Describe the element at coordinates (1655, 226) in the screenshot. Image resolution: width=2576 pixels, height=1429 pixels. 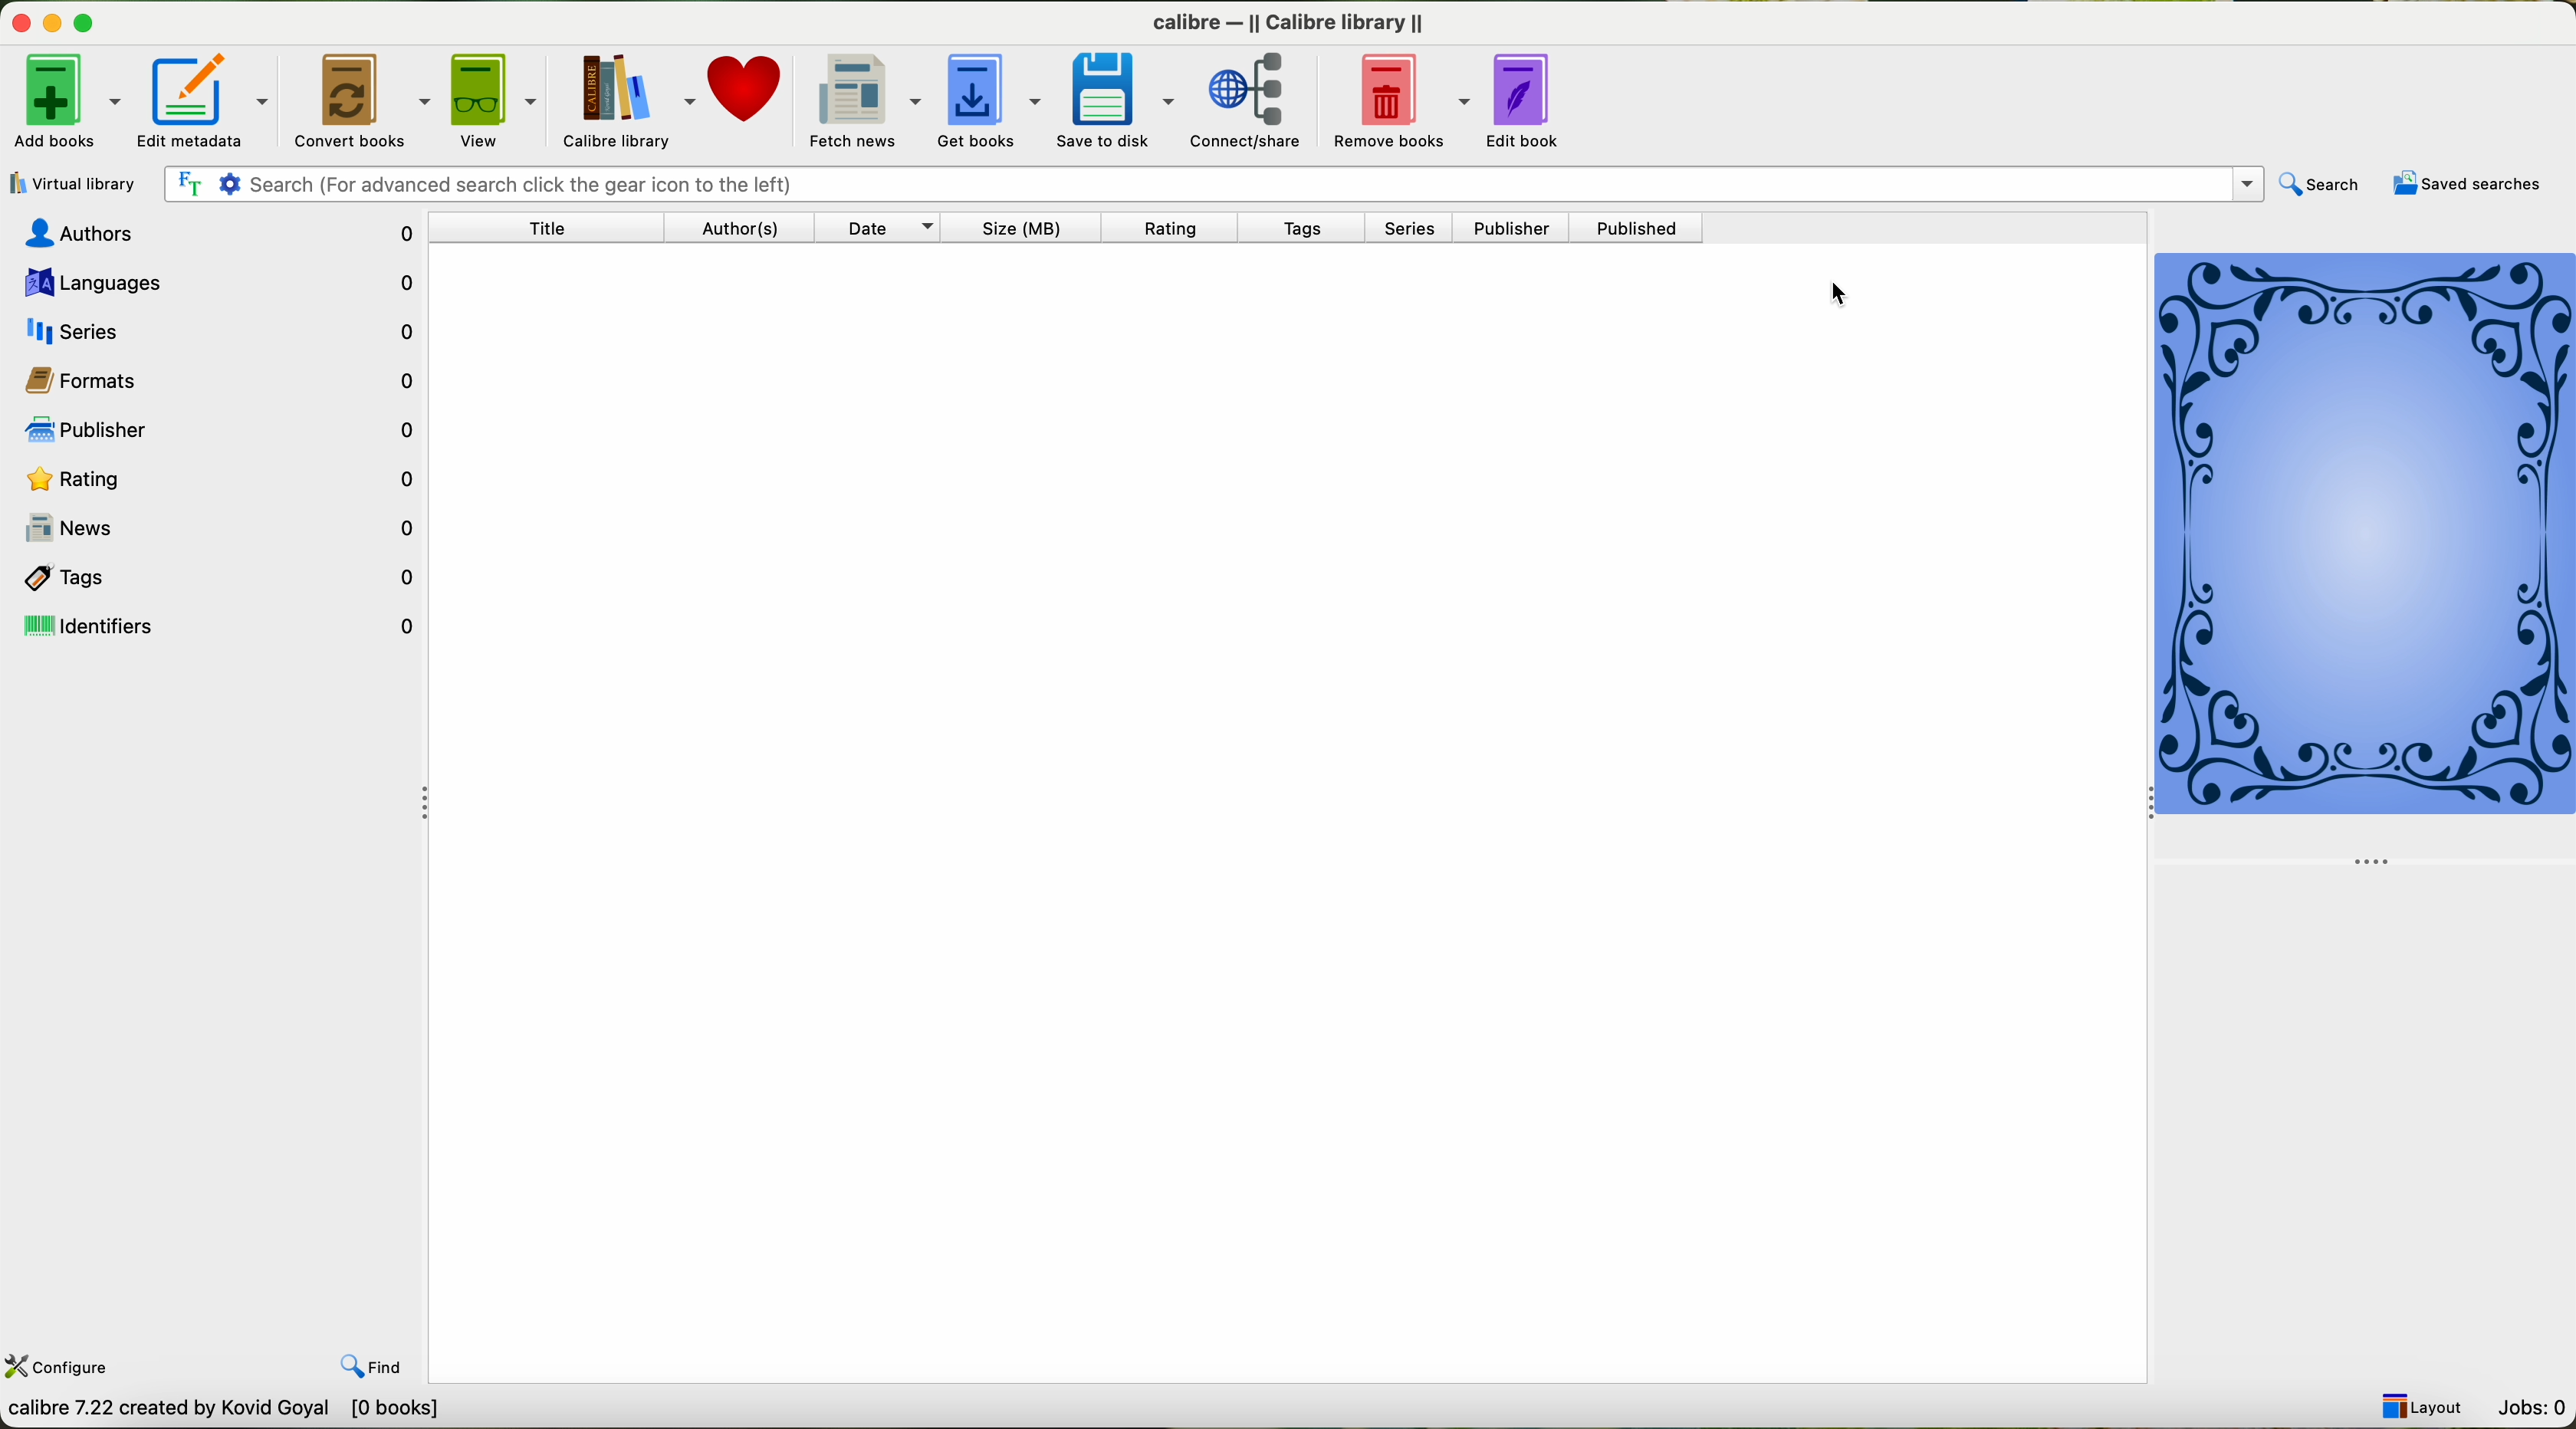
I see `published` at that location.